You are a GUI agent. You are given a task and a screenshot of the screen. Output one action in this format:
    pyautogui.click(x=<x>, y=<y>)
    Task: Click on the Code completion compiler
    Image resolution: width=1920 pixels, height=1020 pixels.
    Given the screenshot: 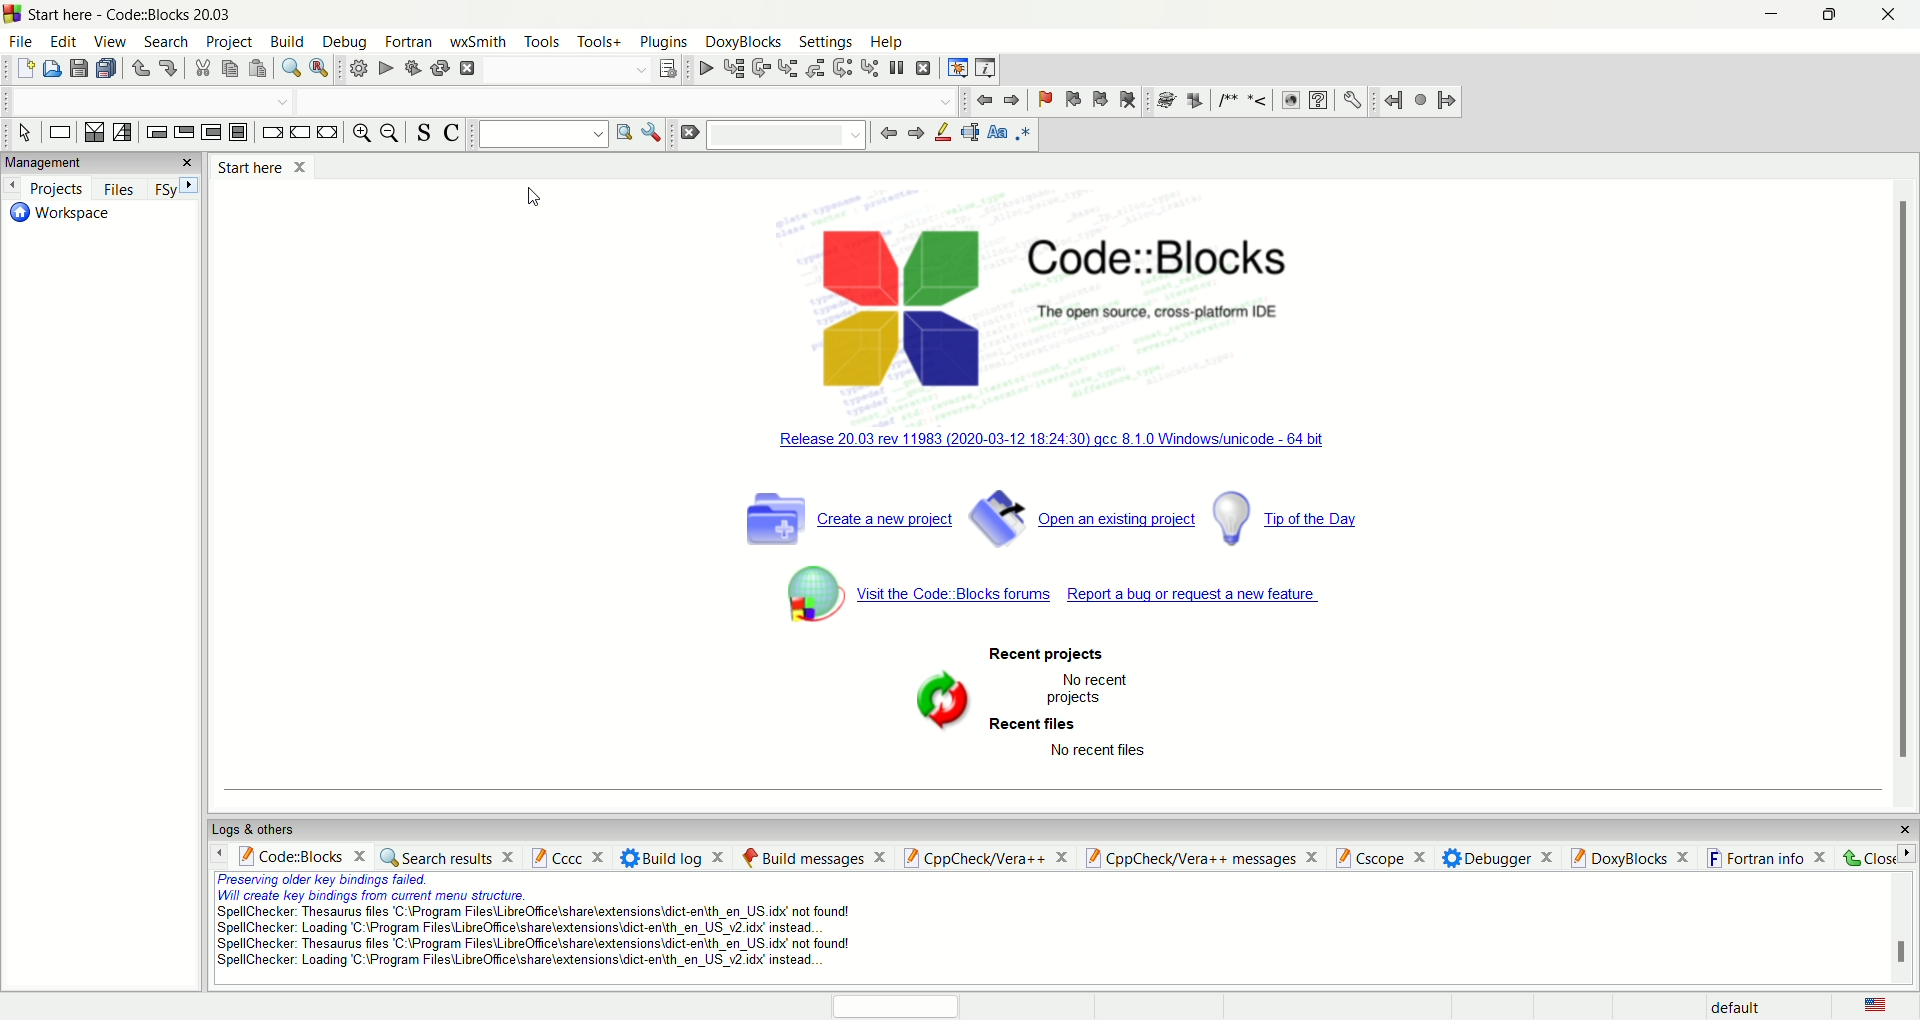 What is the action you would take?
    pyautogui.click(x=145, y=103)
    